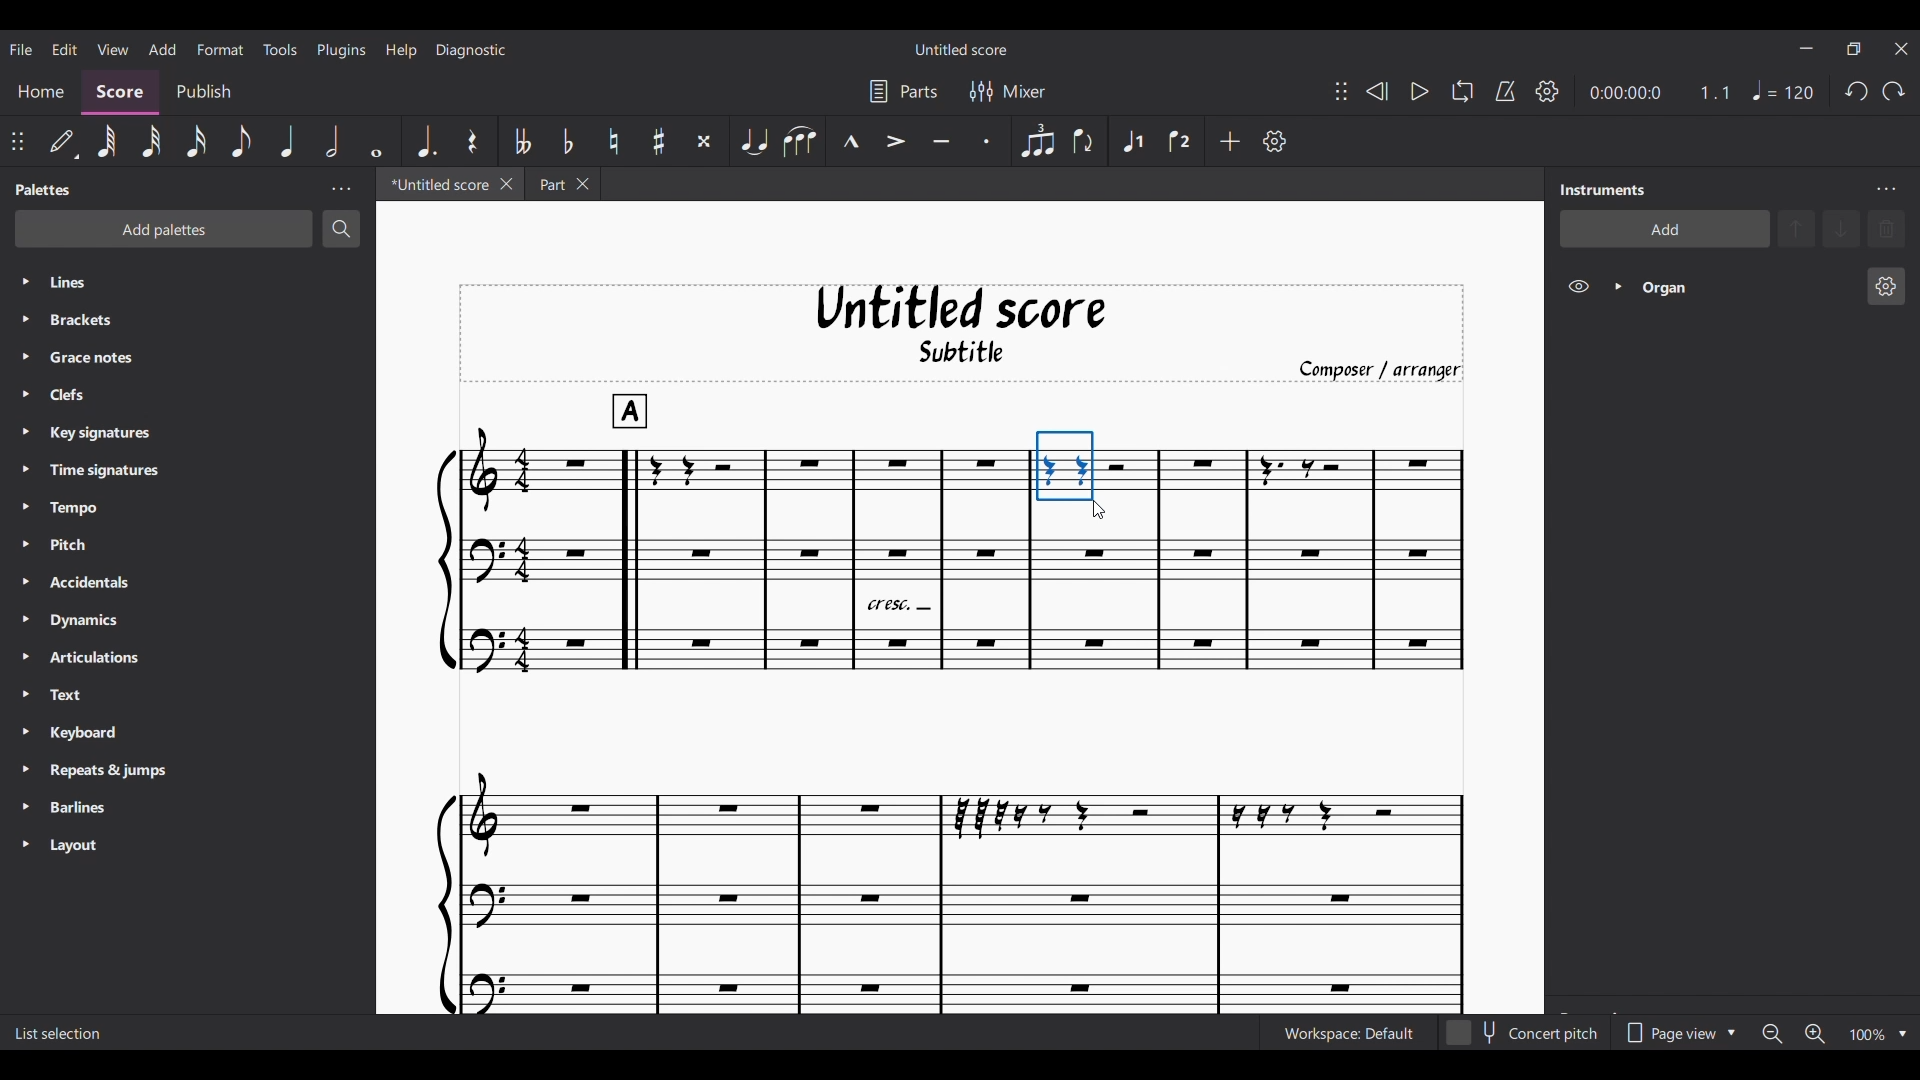 Image resolution: width=1920 pixels, height=1080 pixels. Describe the element at coordinates (1773, 1034) in the screenshot. I see `Zoom out` at that location.